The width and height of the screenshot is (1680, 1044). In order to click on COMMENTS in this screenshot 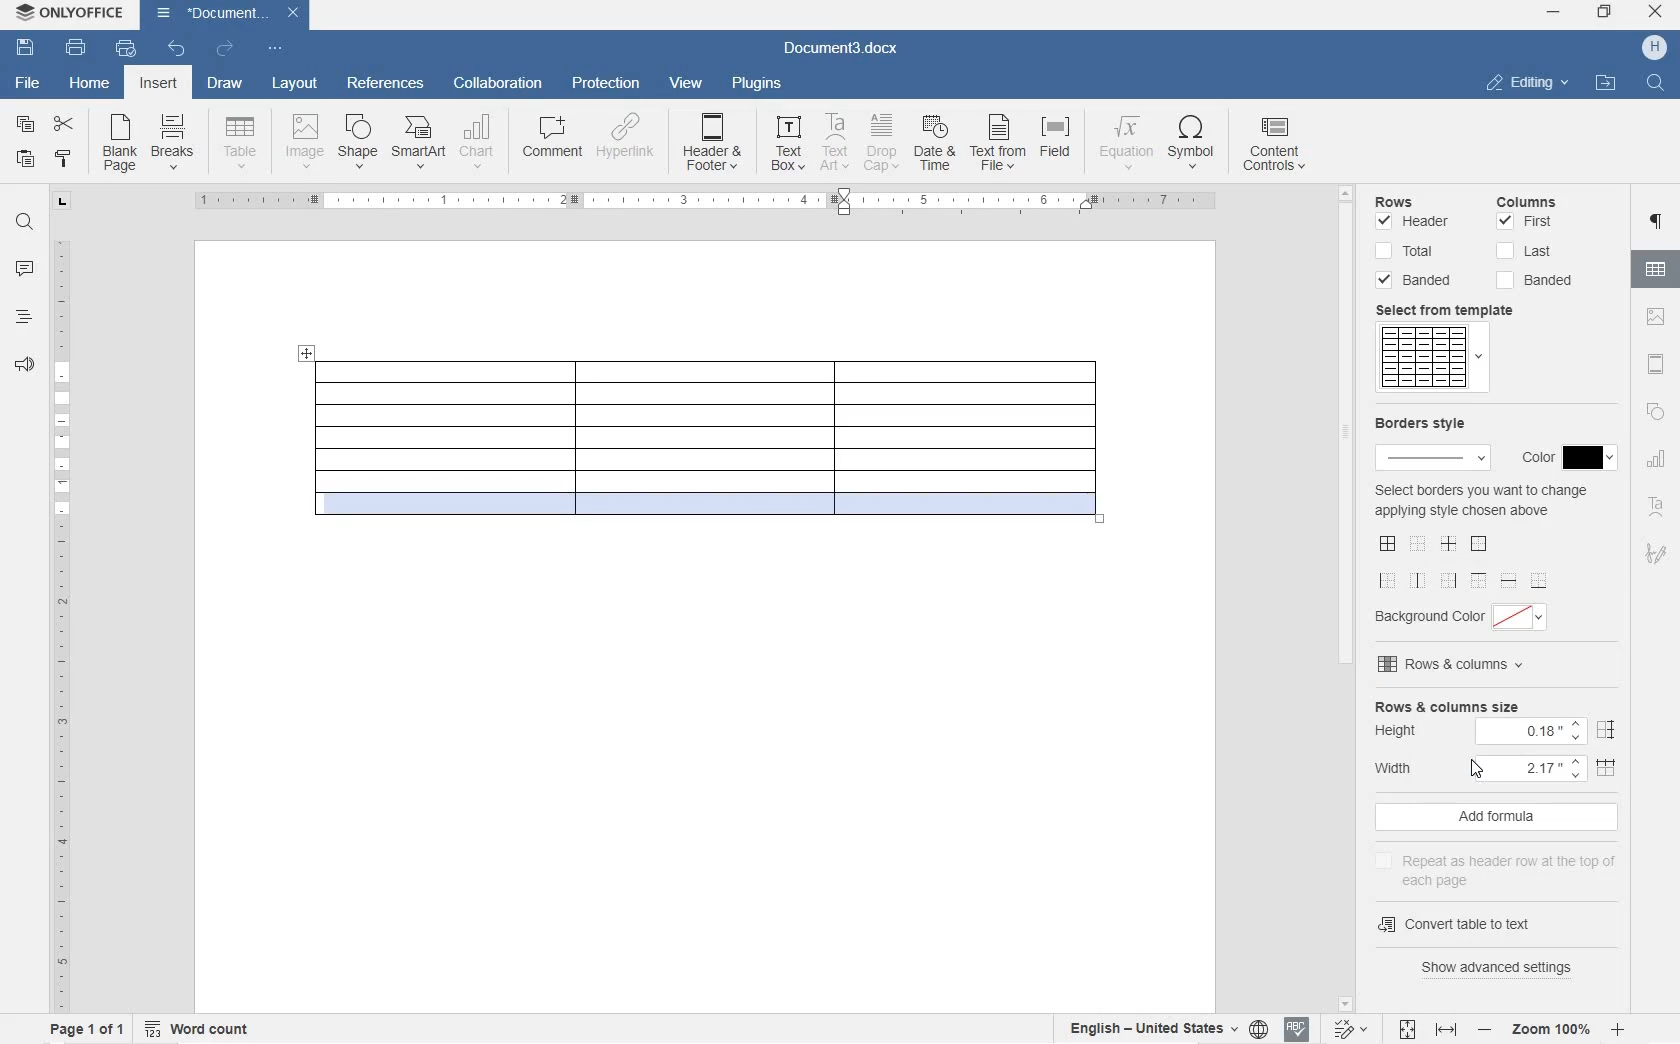, I will do `click(26, 270)`.